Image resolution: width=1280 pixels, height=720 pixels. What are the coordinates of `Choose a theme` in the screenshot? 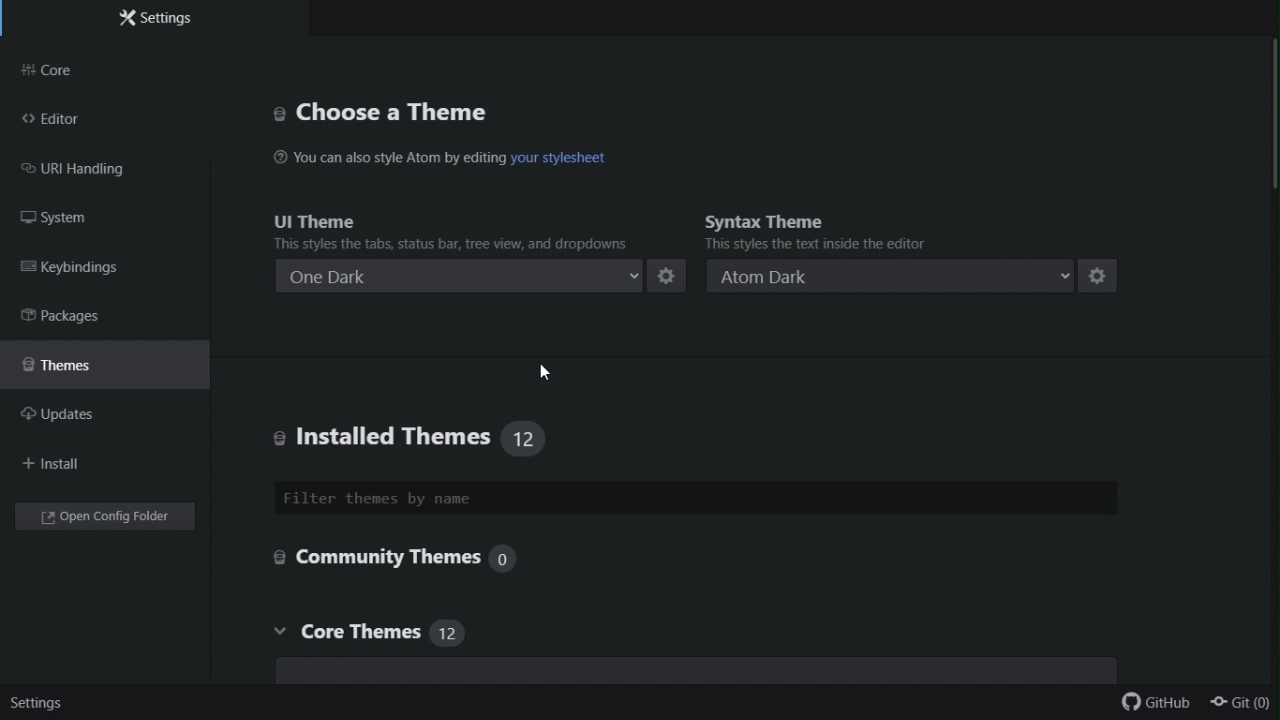 It's located at (382, 114).